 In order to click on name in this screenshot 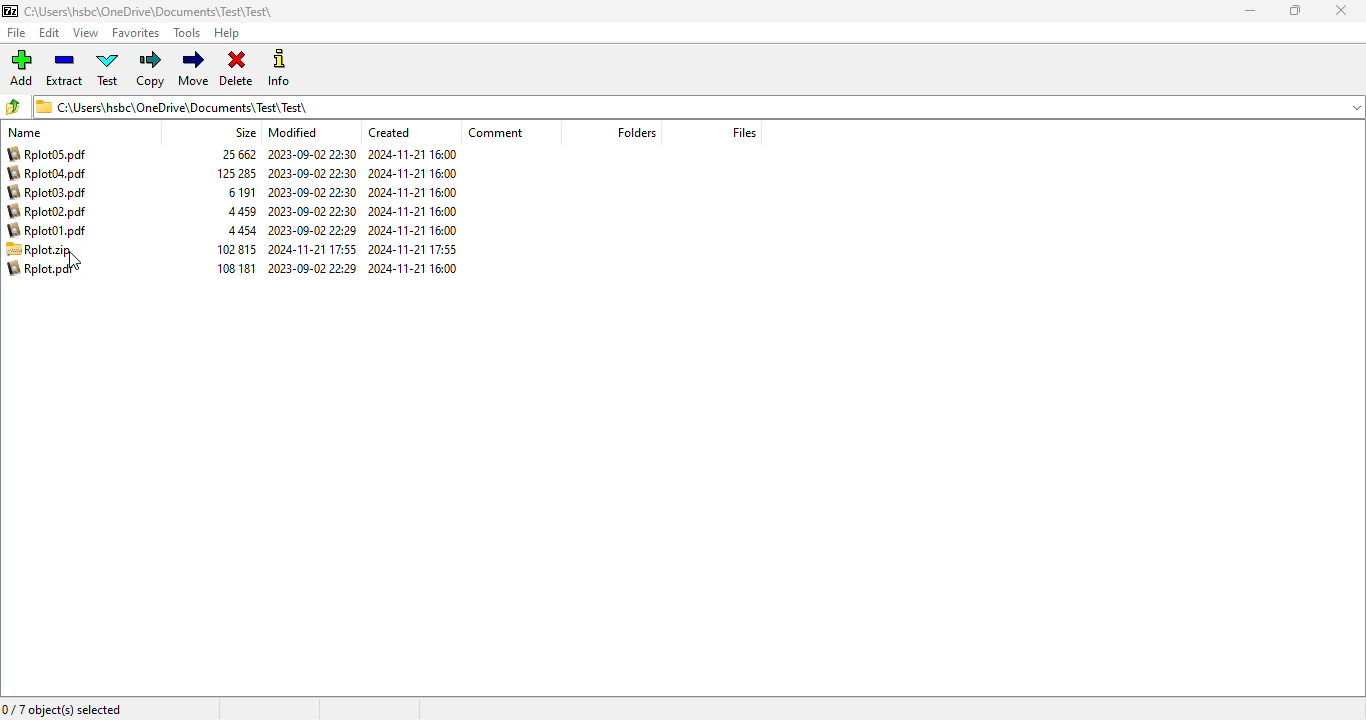, I will do `click(26, 132)`.